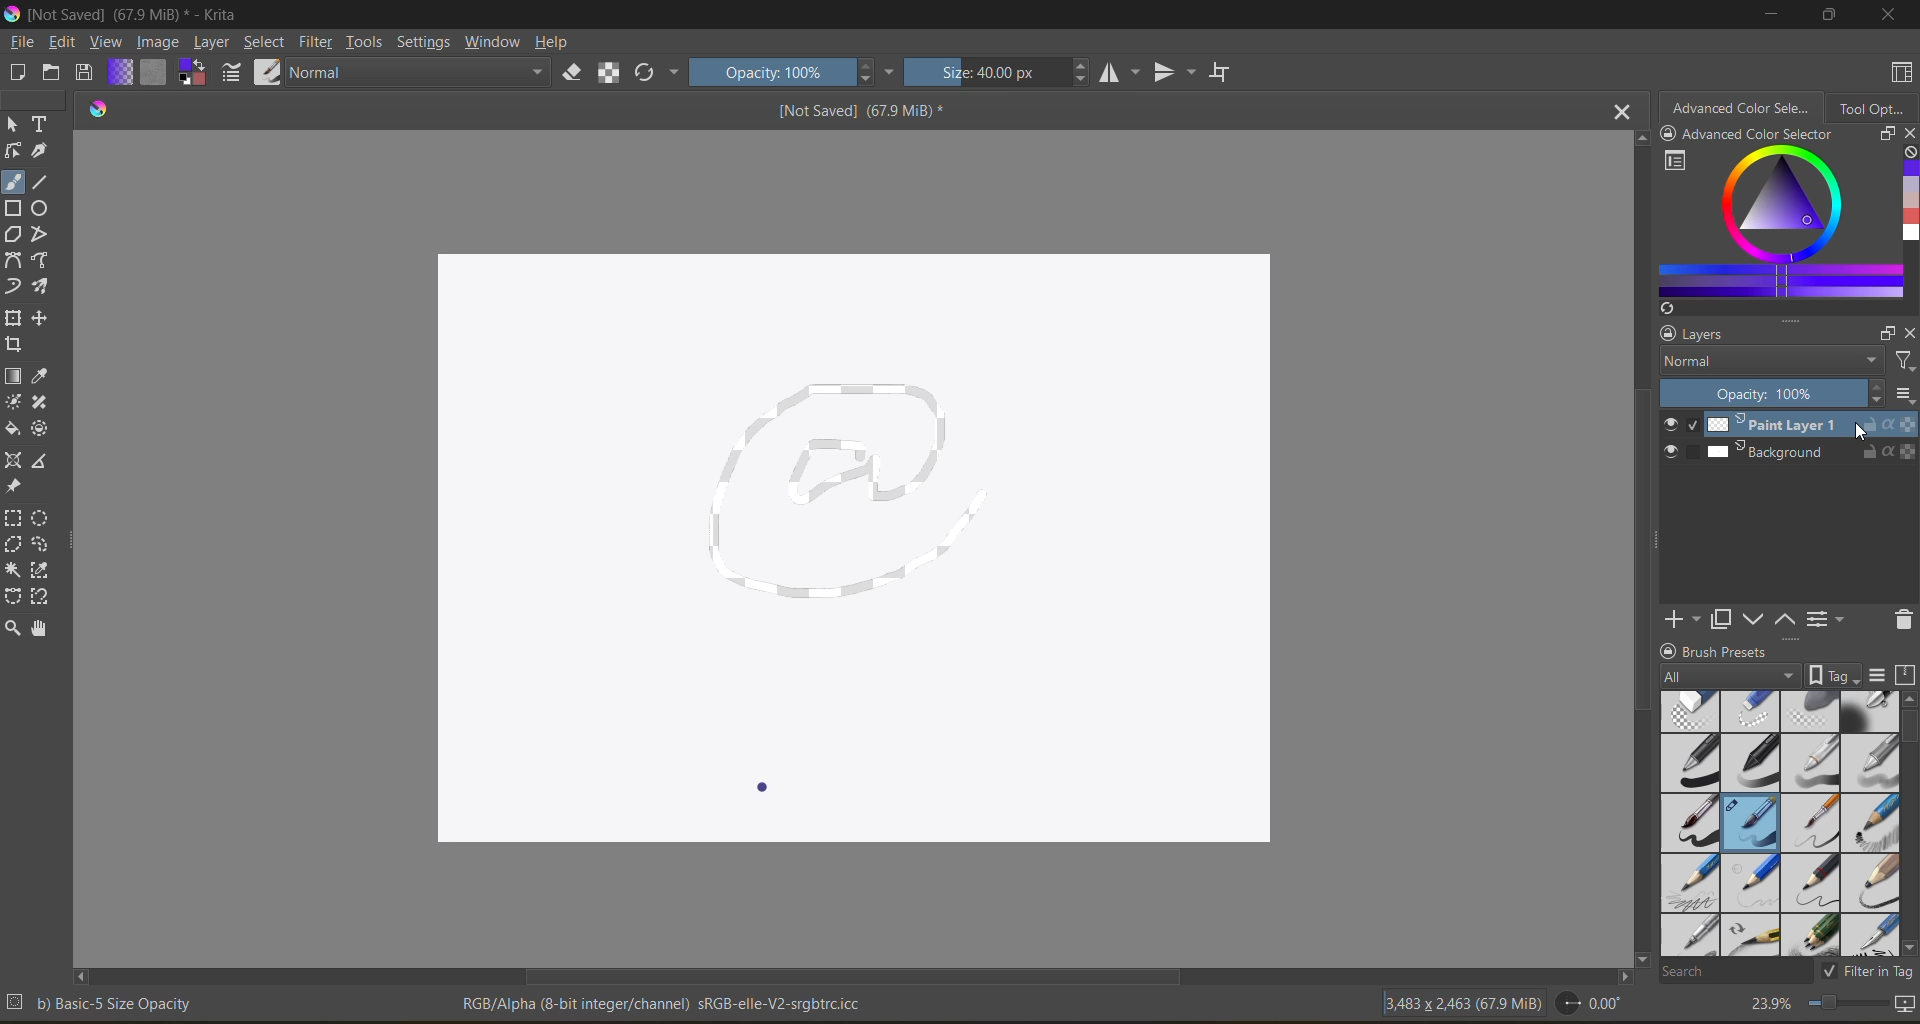 The height and width of the screenshot is (1024, 1920). What do you see at coordinates (138, 14) in the screenshot?
I see `app name` at bounding box center [138, 14].